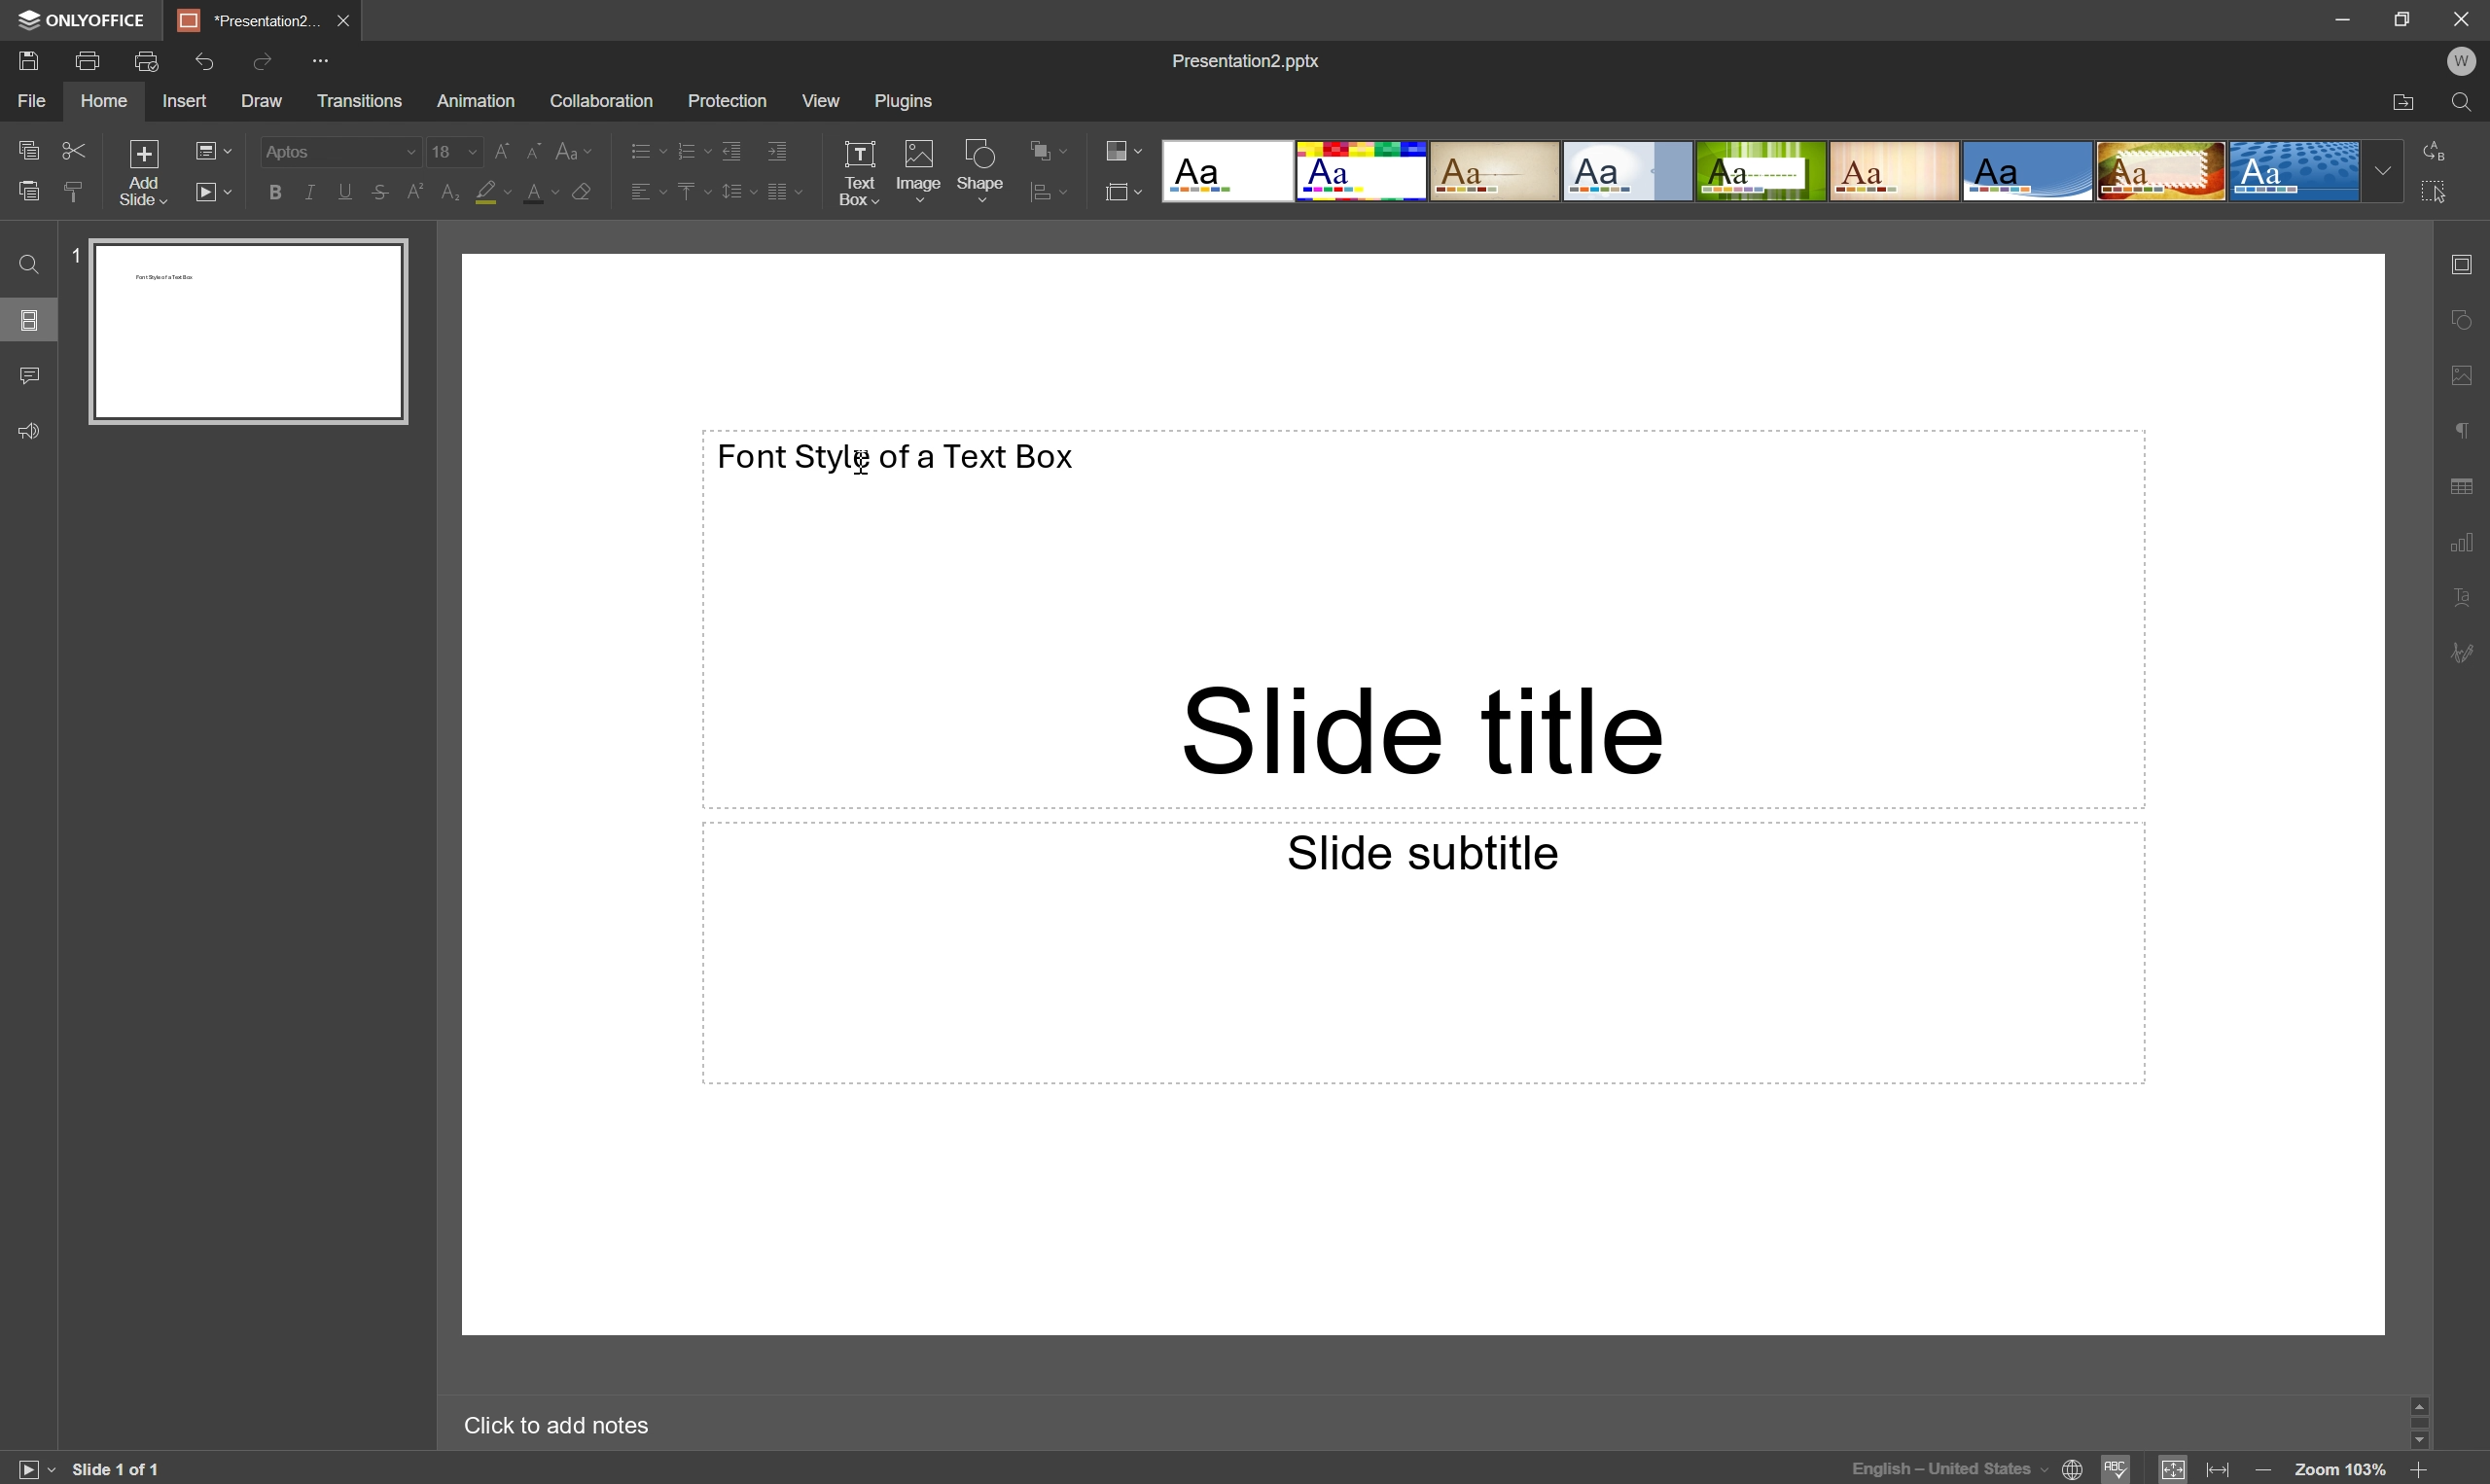 This screenshot has height=1484, width=2490. What do you see at coordinates (34, 1469) in the screenshot?
I see `Start Slideshow` at bounding box center [34, 1469].